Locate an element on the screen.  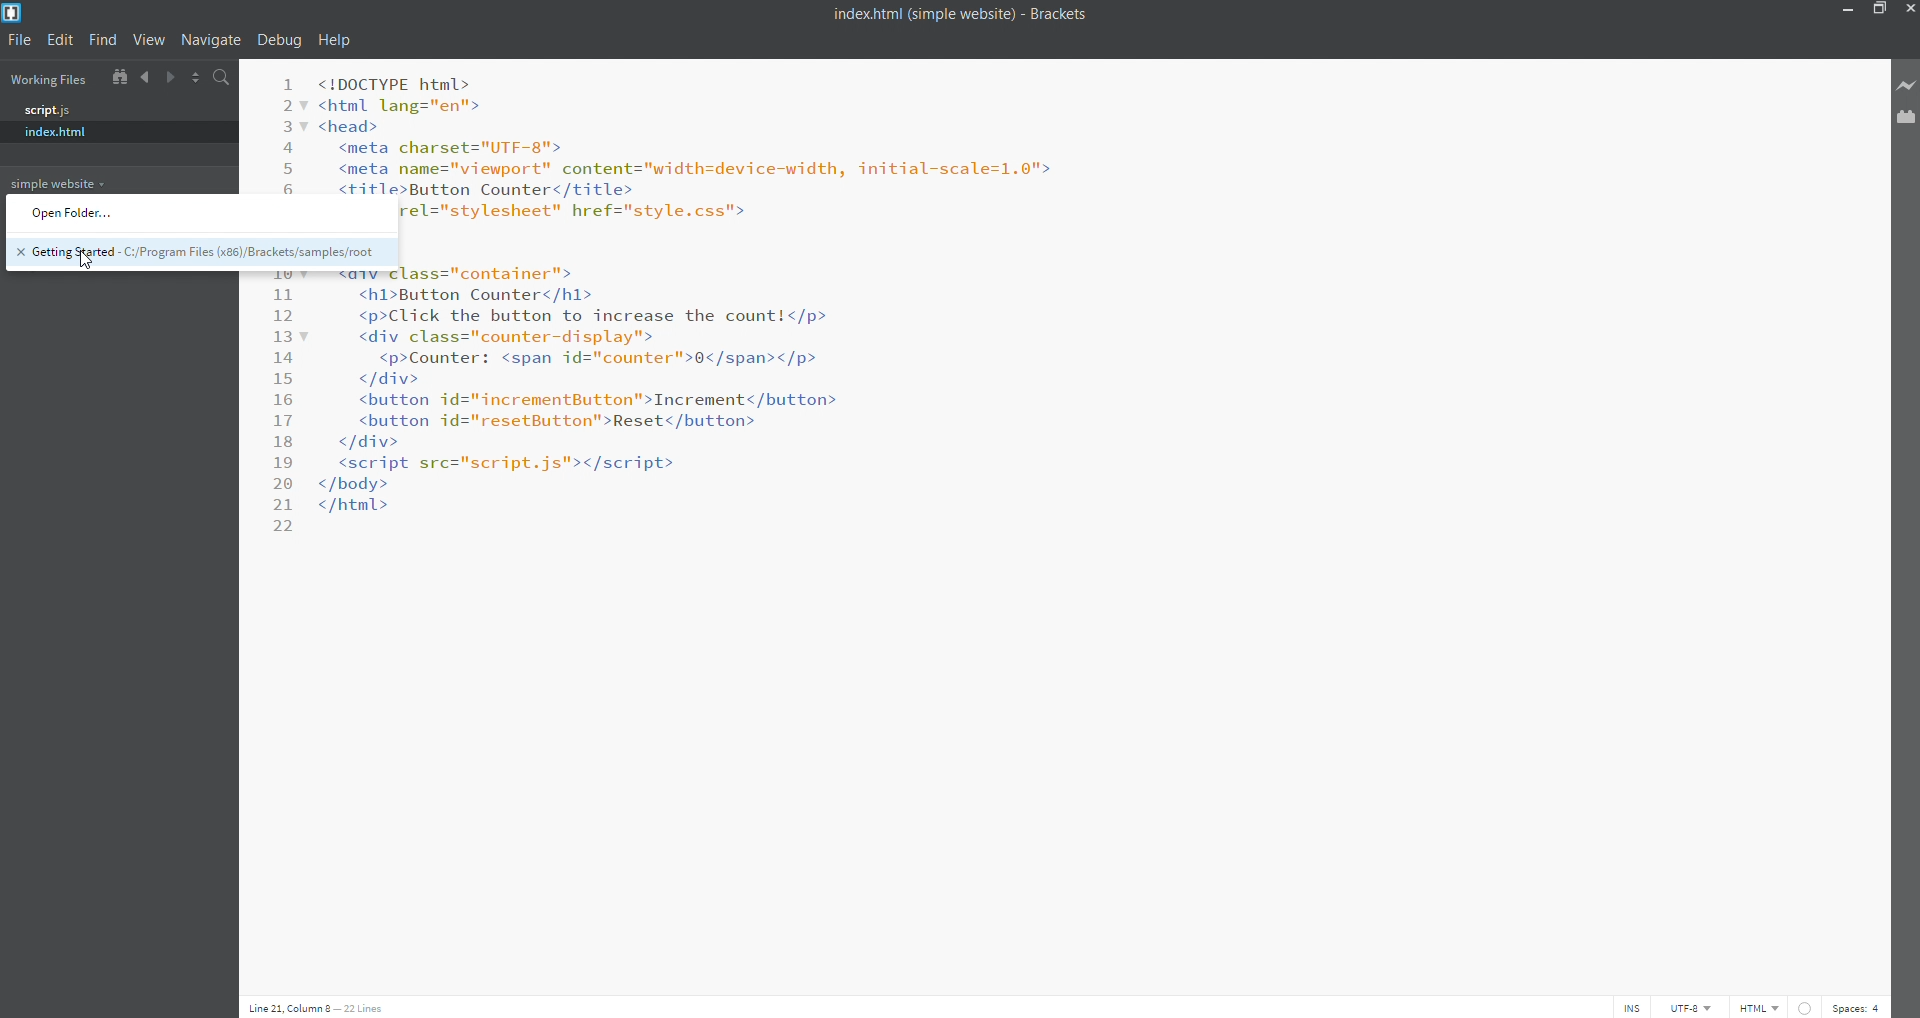
Getting Started - C:/Program Files (x86)/Brackets/samples/root is located at coordinates (197, 255).